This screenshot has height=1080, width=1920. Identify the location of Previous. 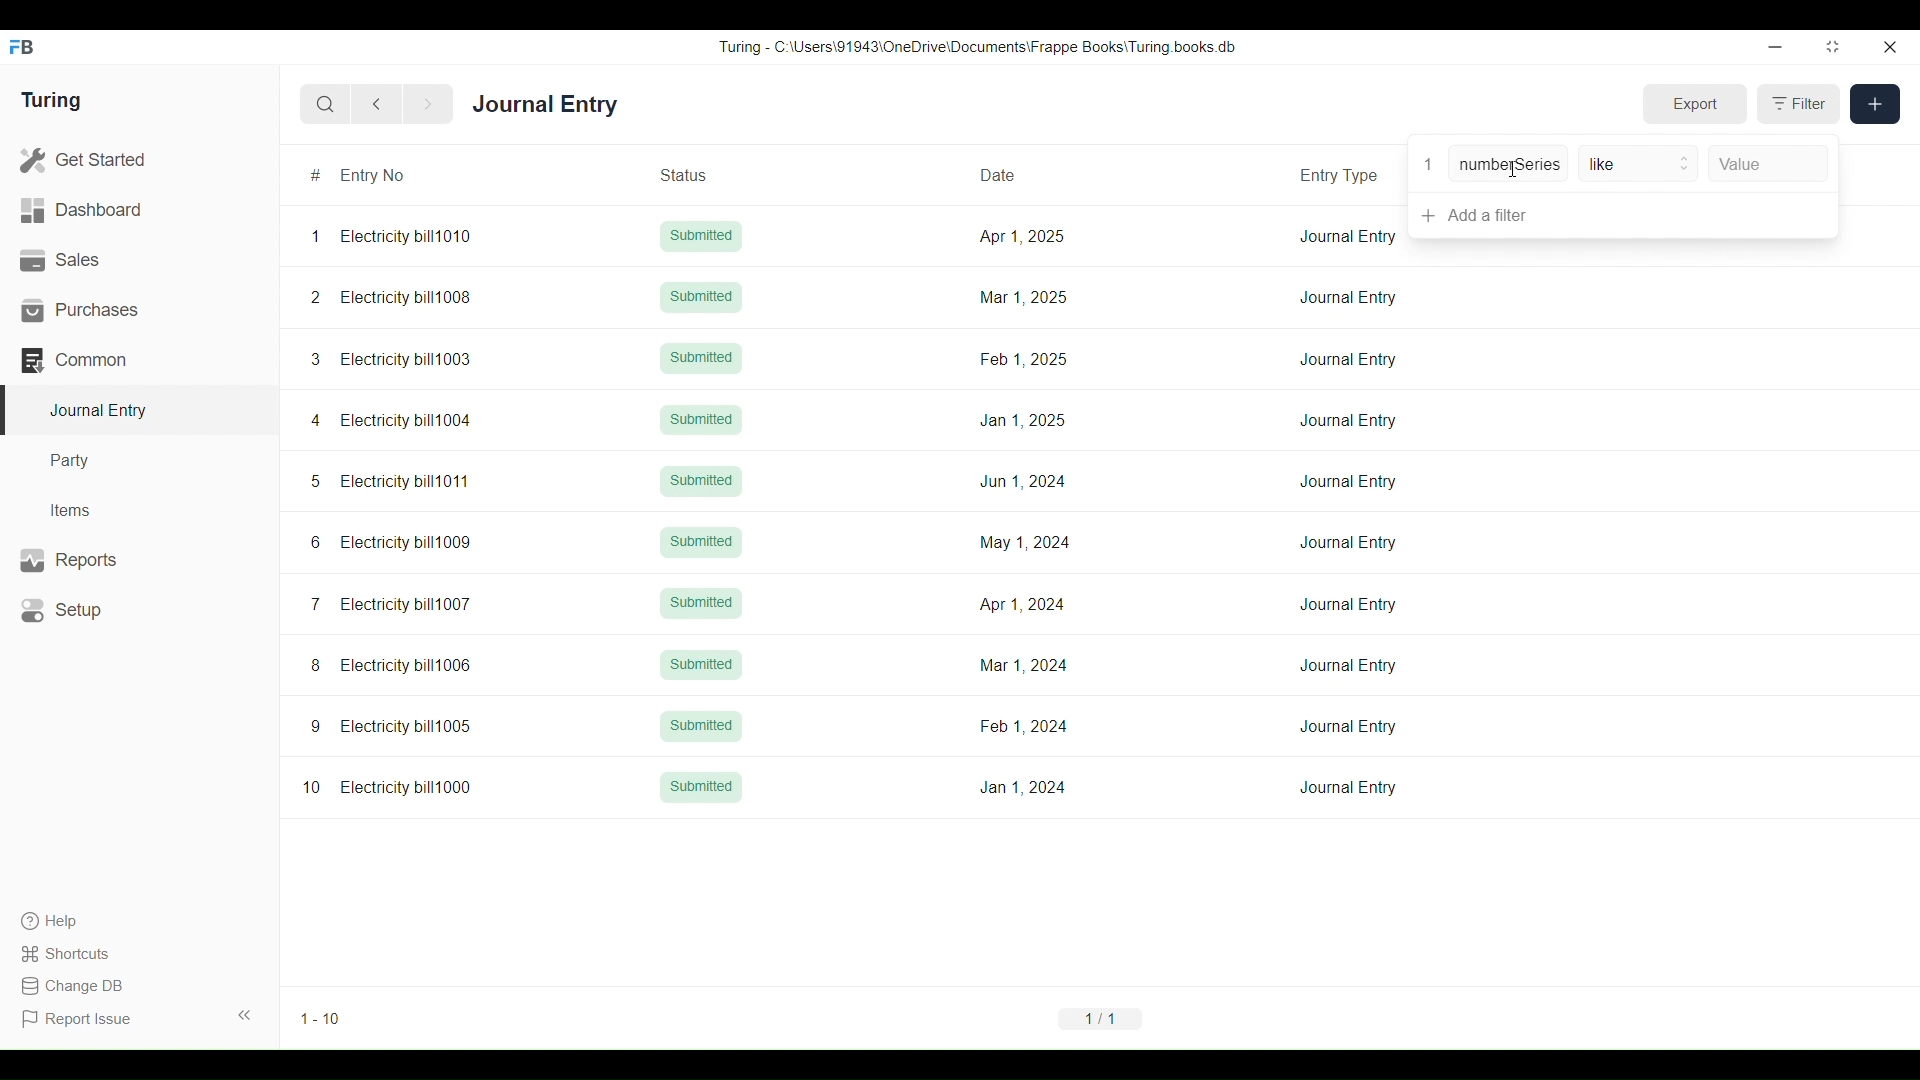
(377, 104).